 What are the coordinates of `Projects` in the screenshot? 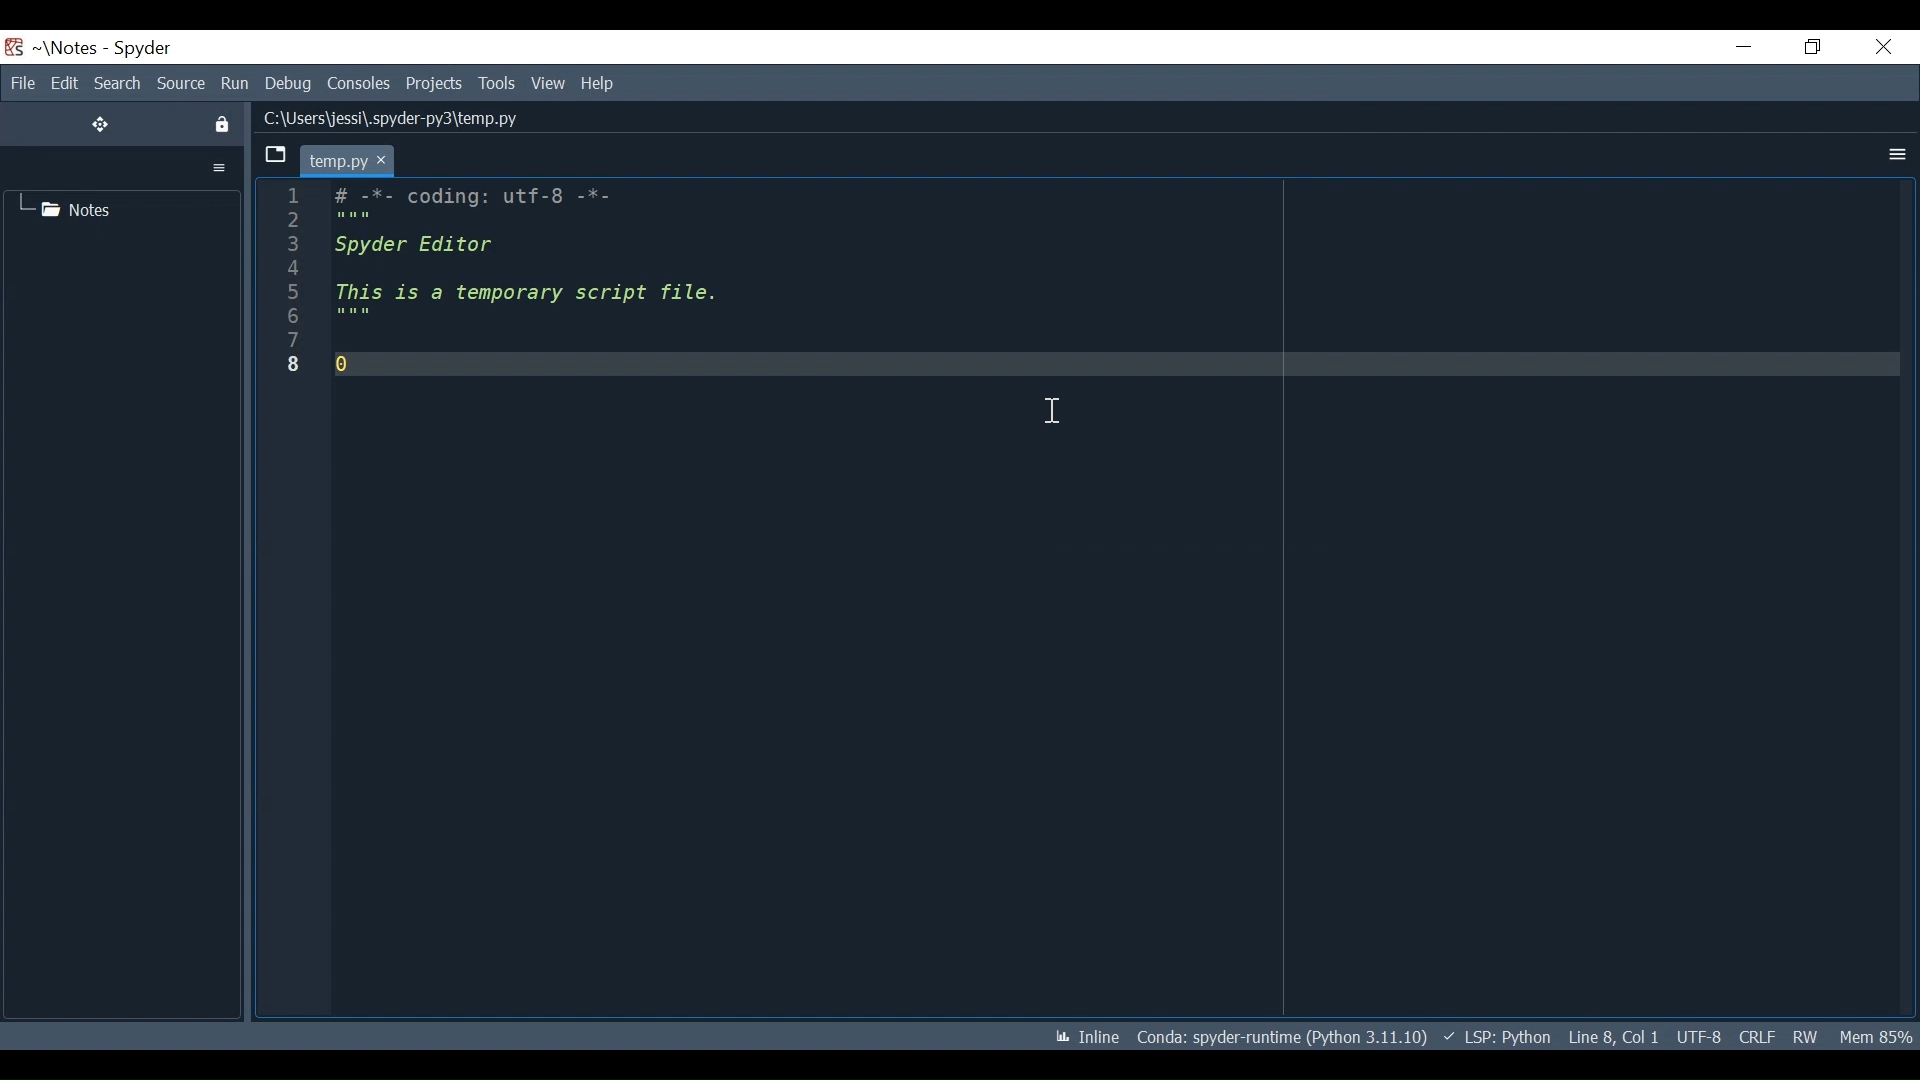 It's located at (435, 84).